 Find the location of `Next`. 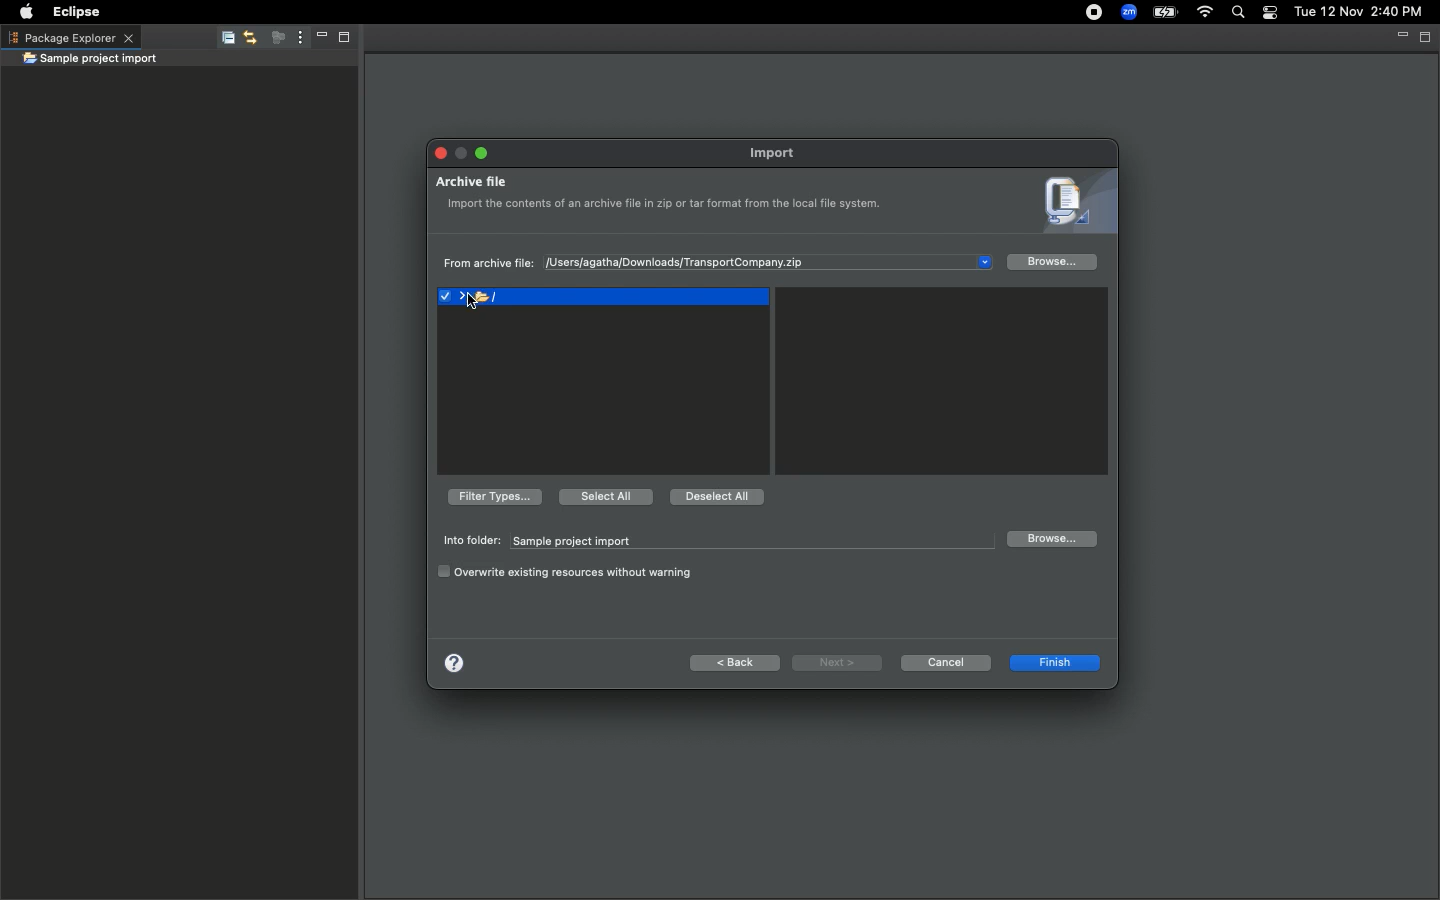

Next is located at coordinates (837, 663).